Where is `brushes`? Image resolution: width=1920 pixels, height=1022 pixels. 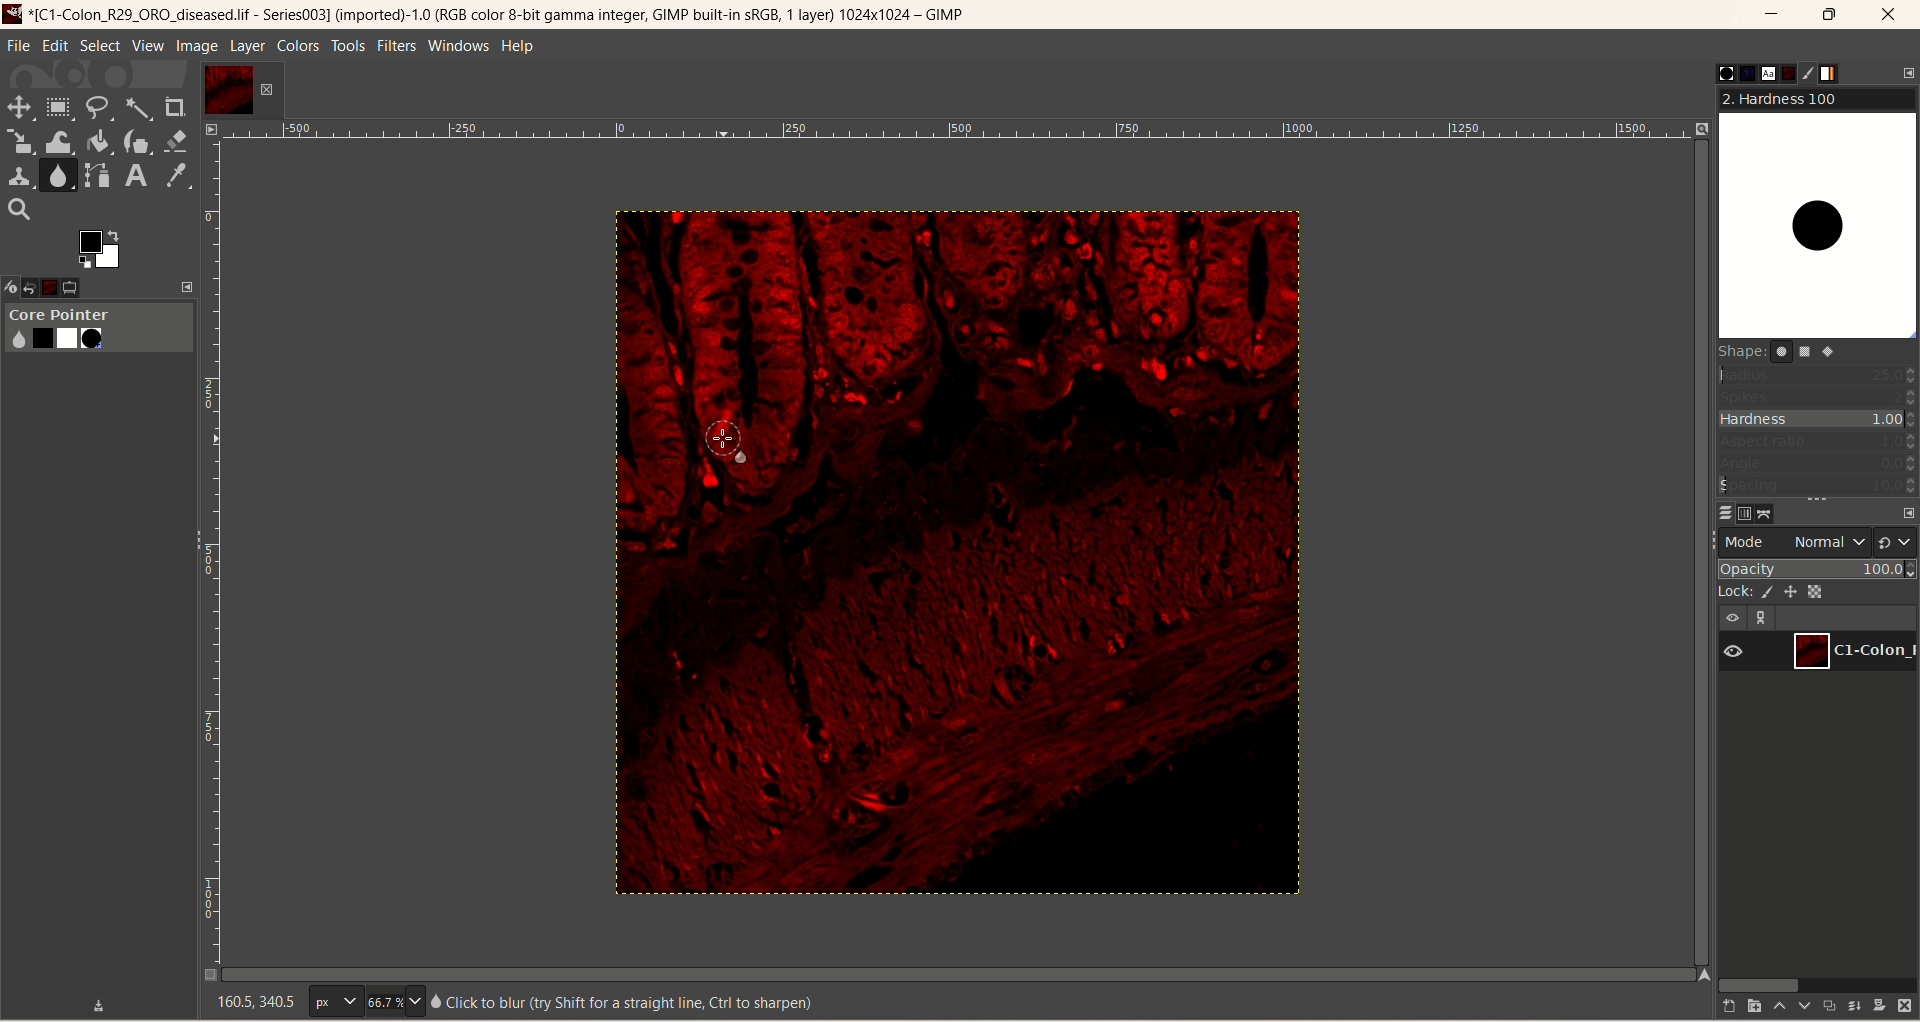 brushes is located at coordinates (1711, 73).